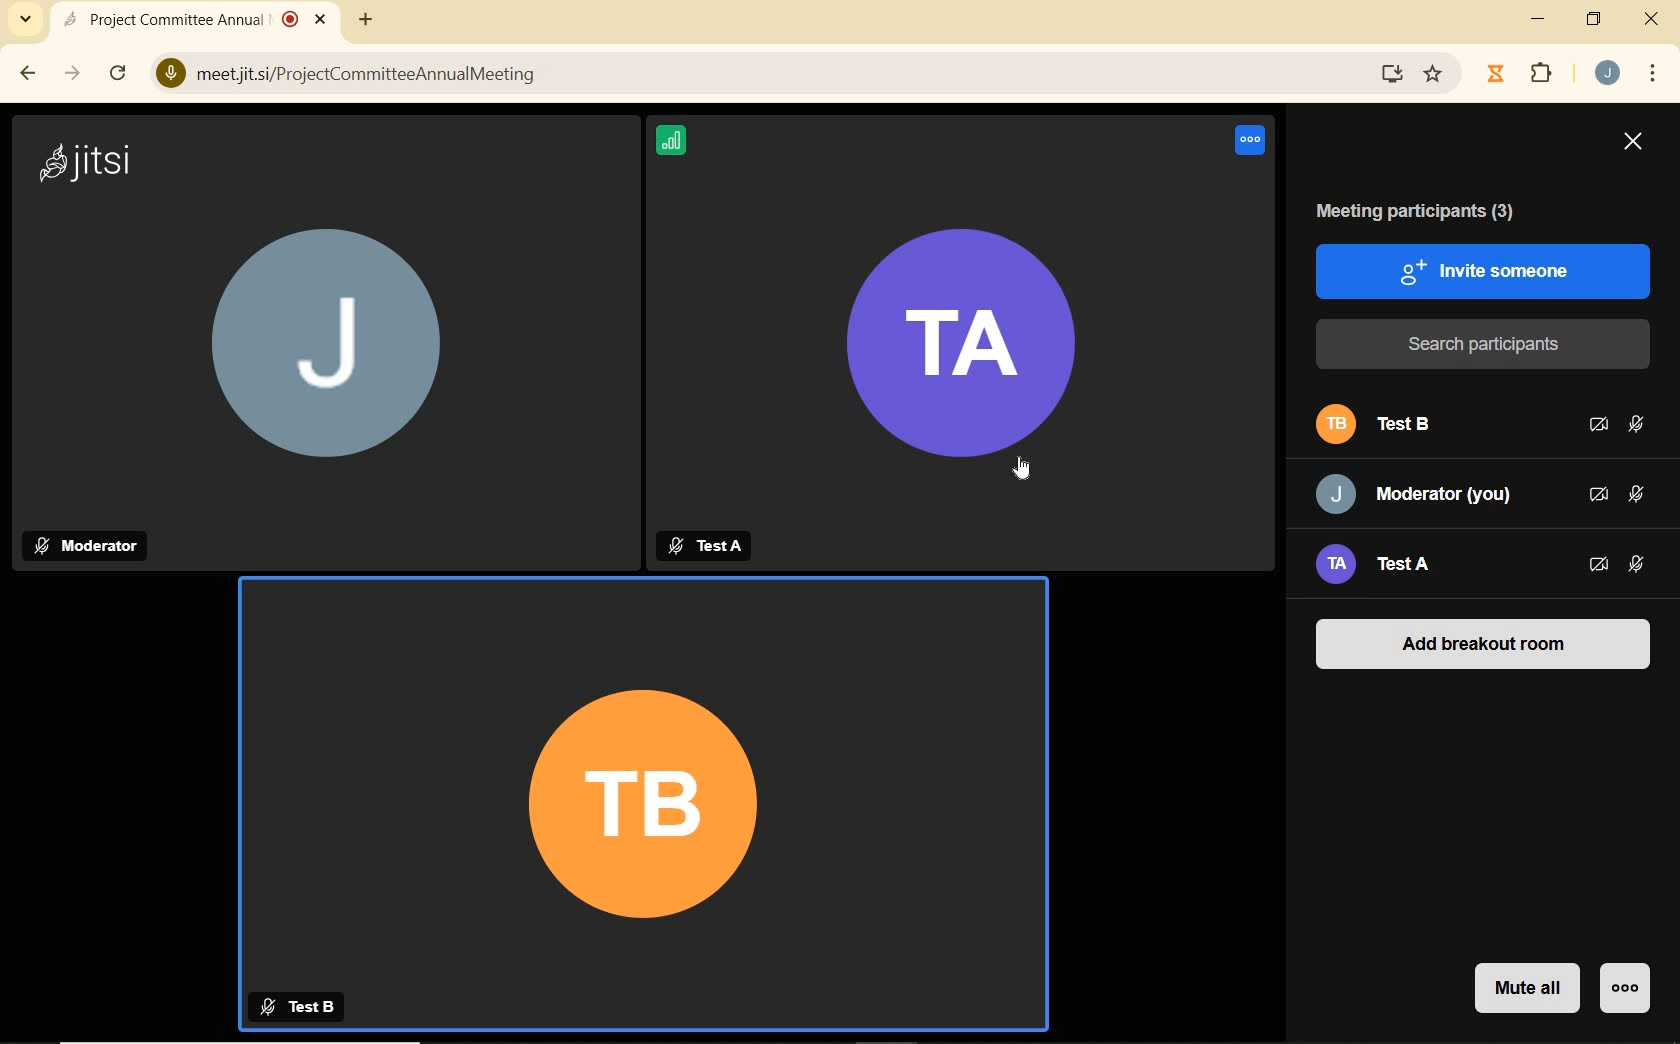  Describe the element at coordinates (1402, 563) in the screenshot. I see `PARTICIPANT A` at that location.